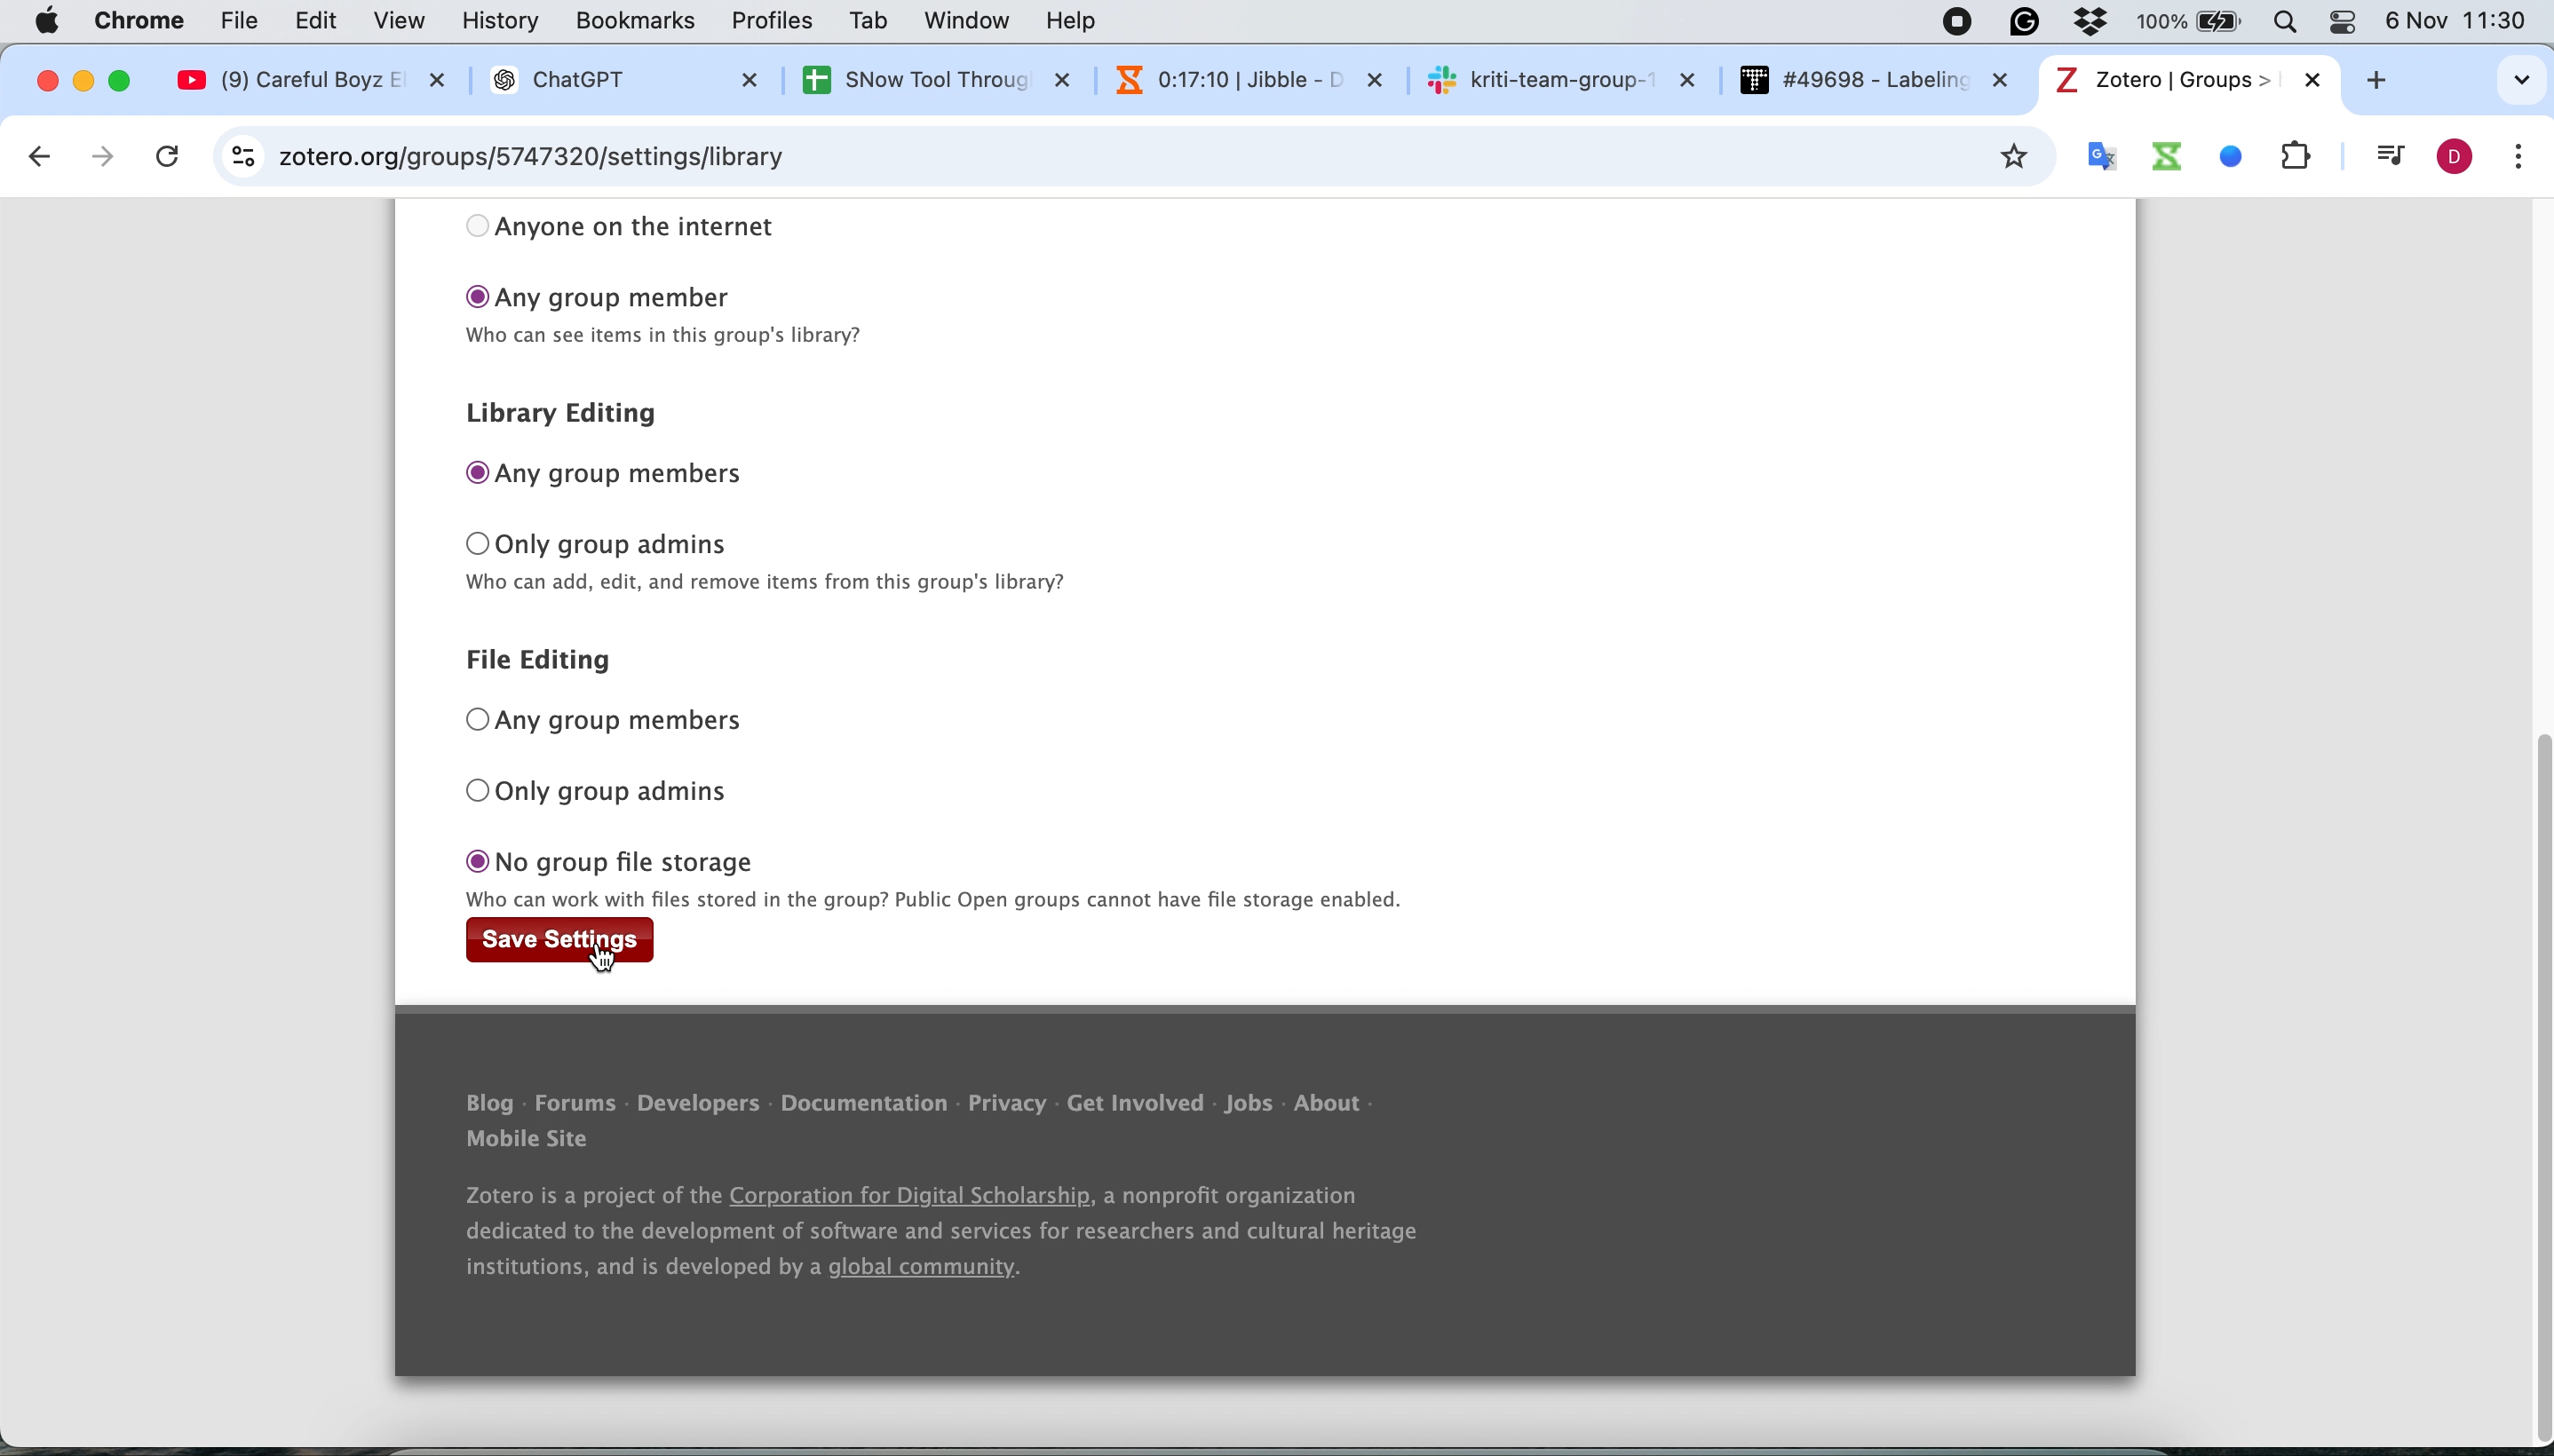 Image resolution: width=2554 pixels, height=1456 pixels. I want to click on customise, so click(2527, 158).